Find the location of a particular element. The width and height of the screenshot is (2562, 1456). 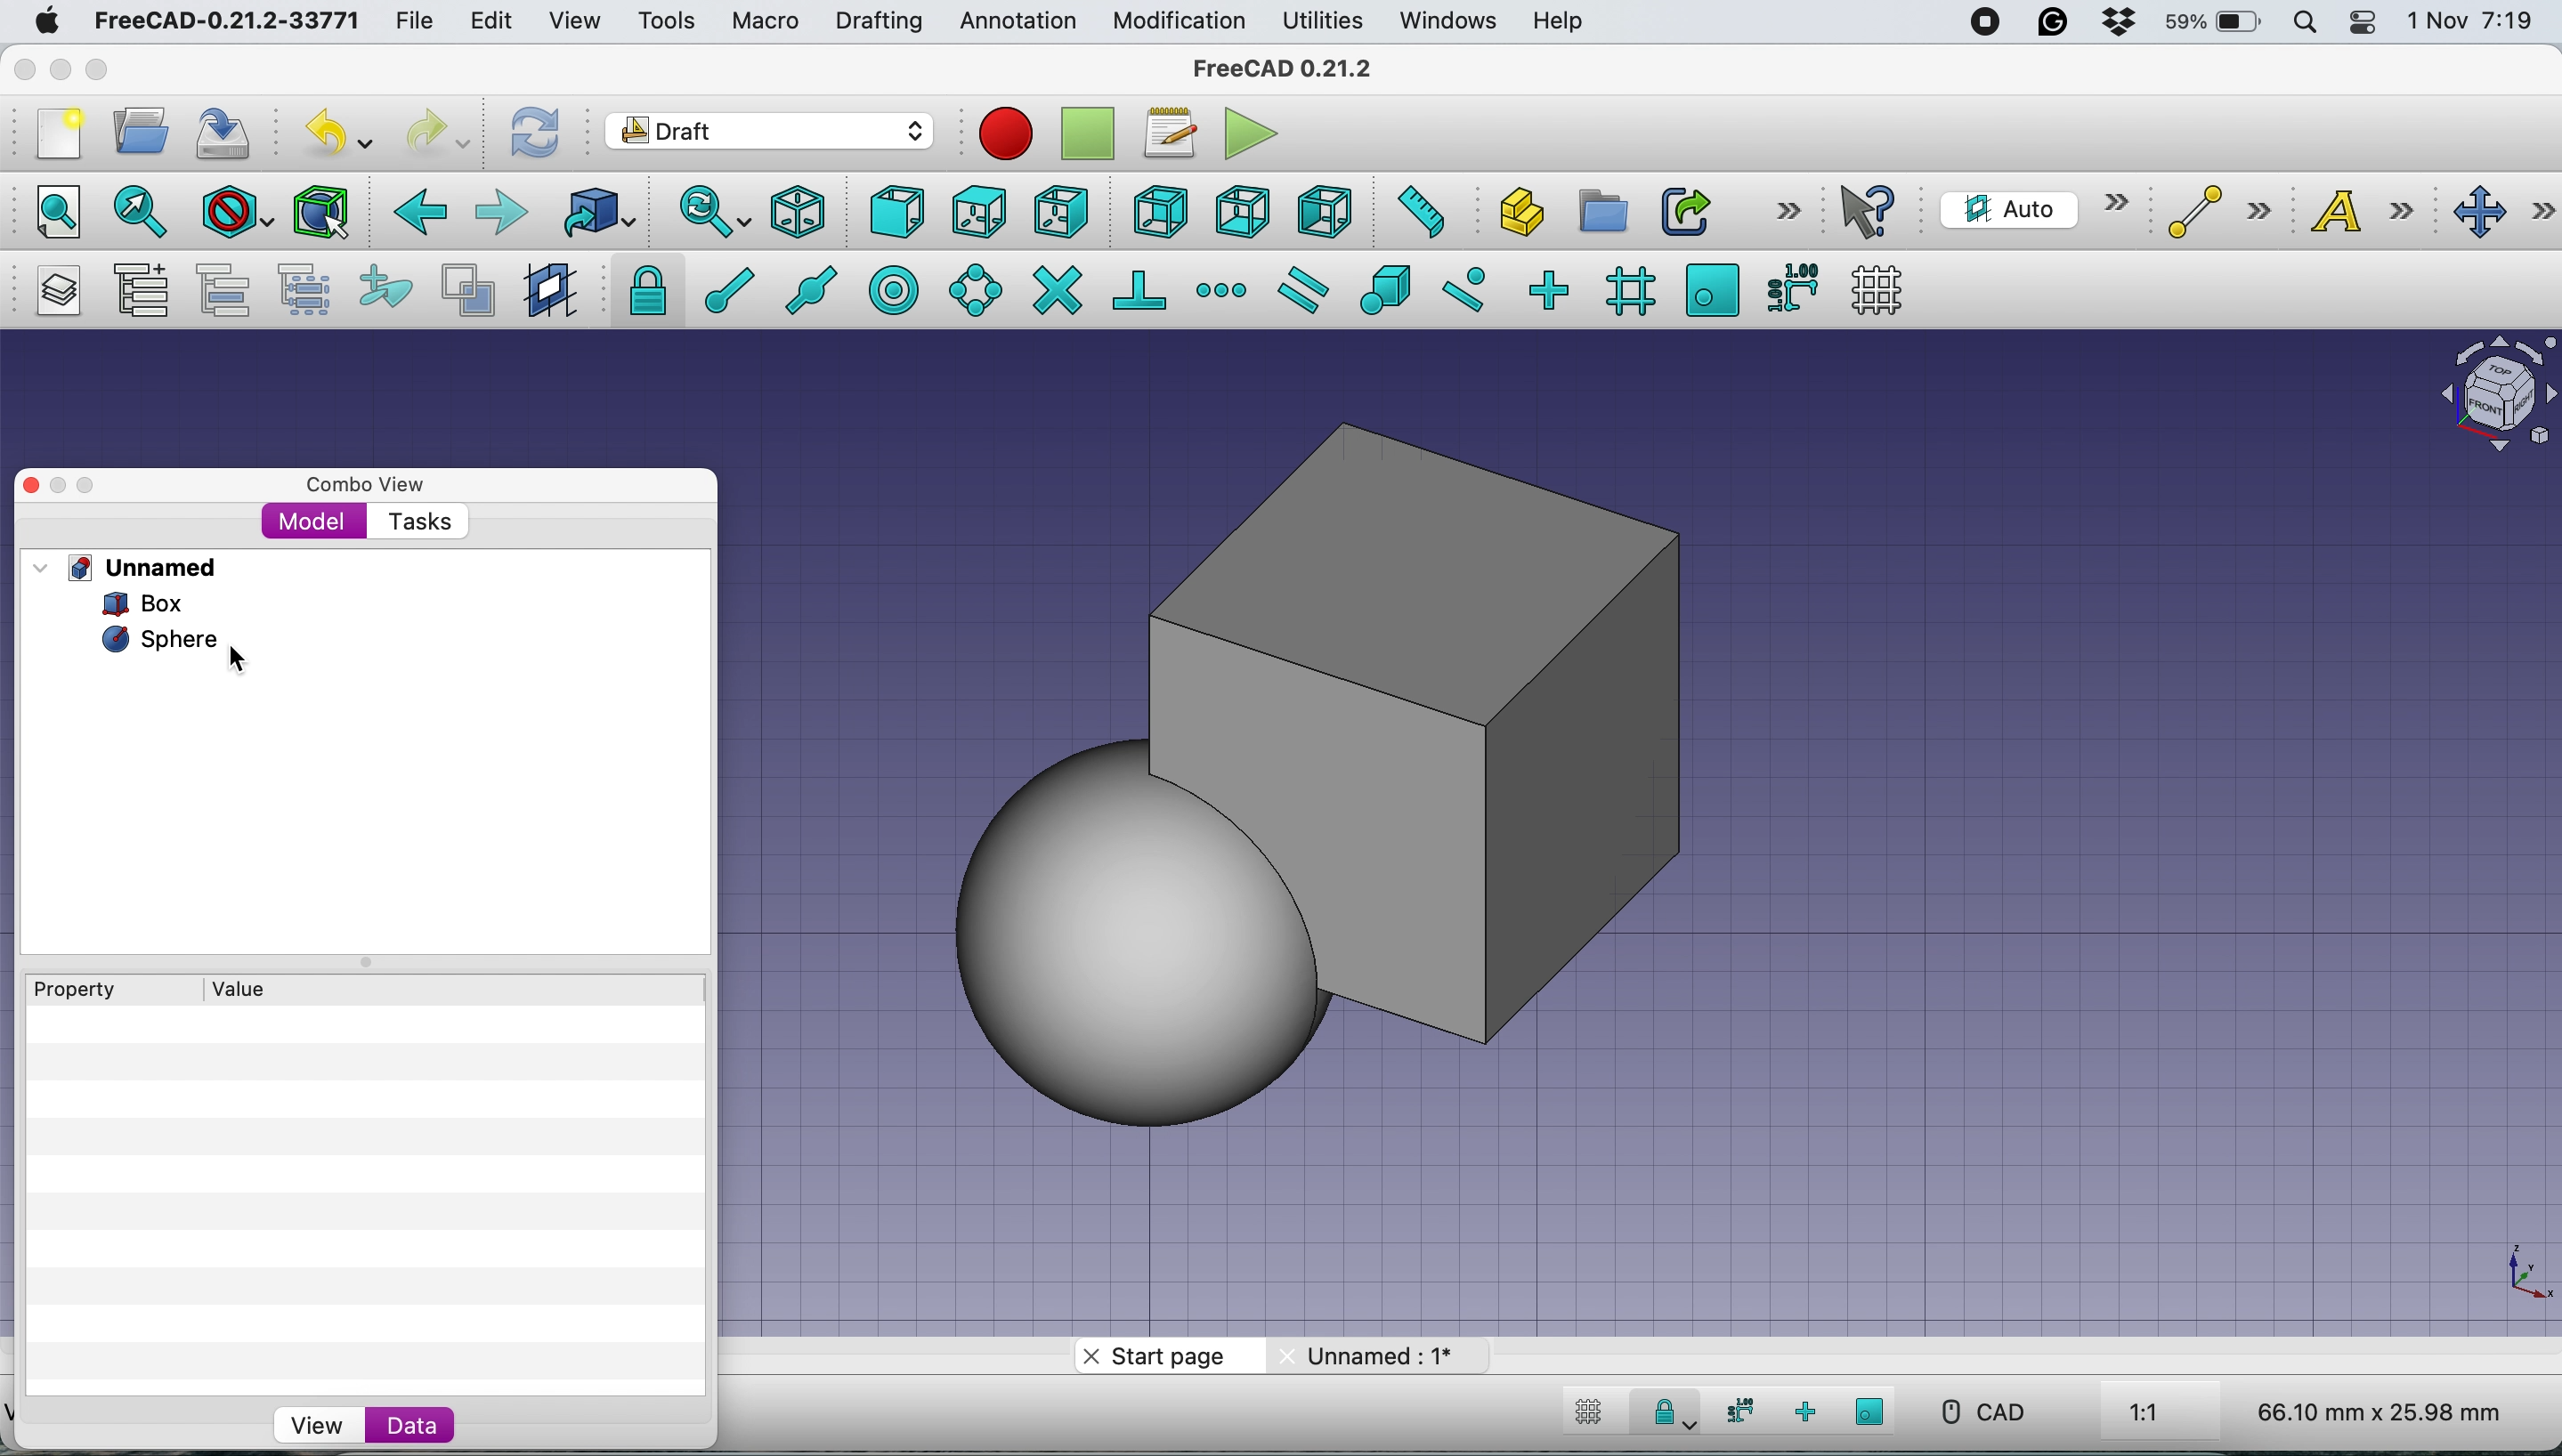

snap angel is located at coordinates (969, 289).